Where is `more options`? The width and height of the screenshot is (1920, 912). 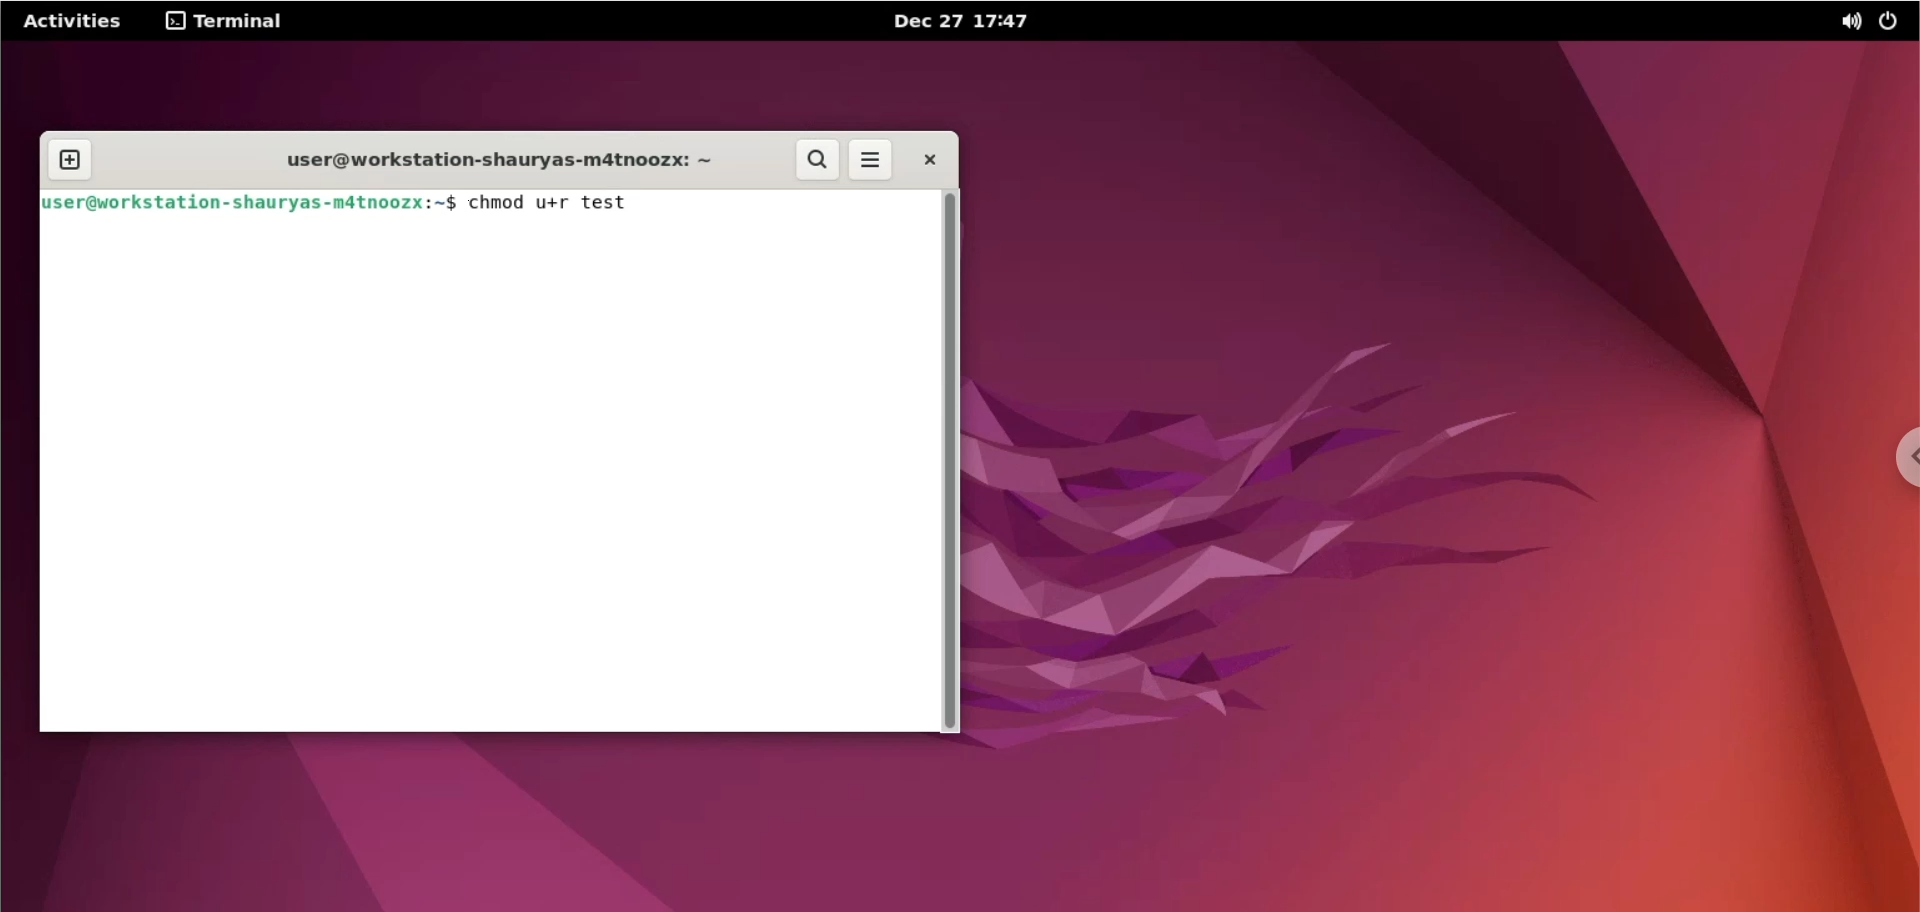
more options is located at coordinates (874, 160).